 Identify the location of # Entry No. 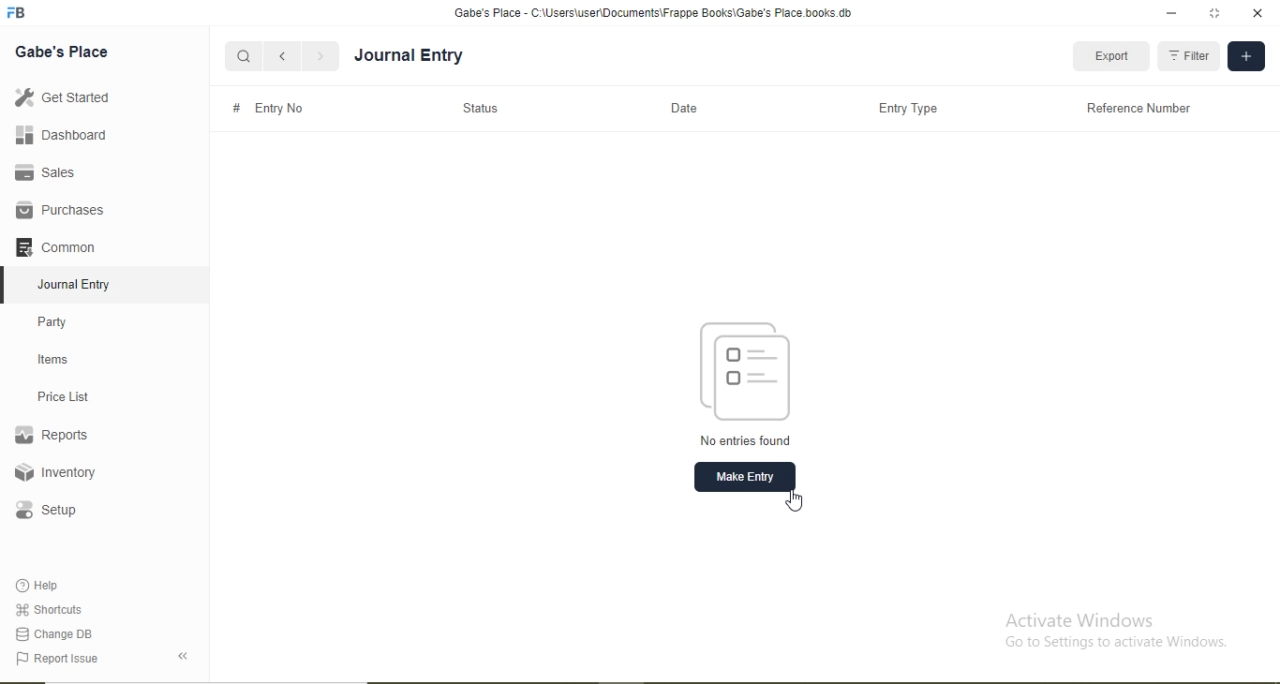
(268, 108).